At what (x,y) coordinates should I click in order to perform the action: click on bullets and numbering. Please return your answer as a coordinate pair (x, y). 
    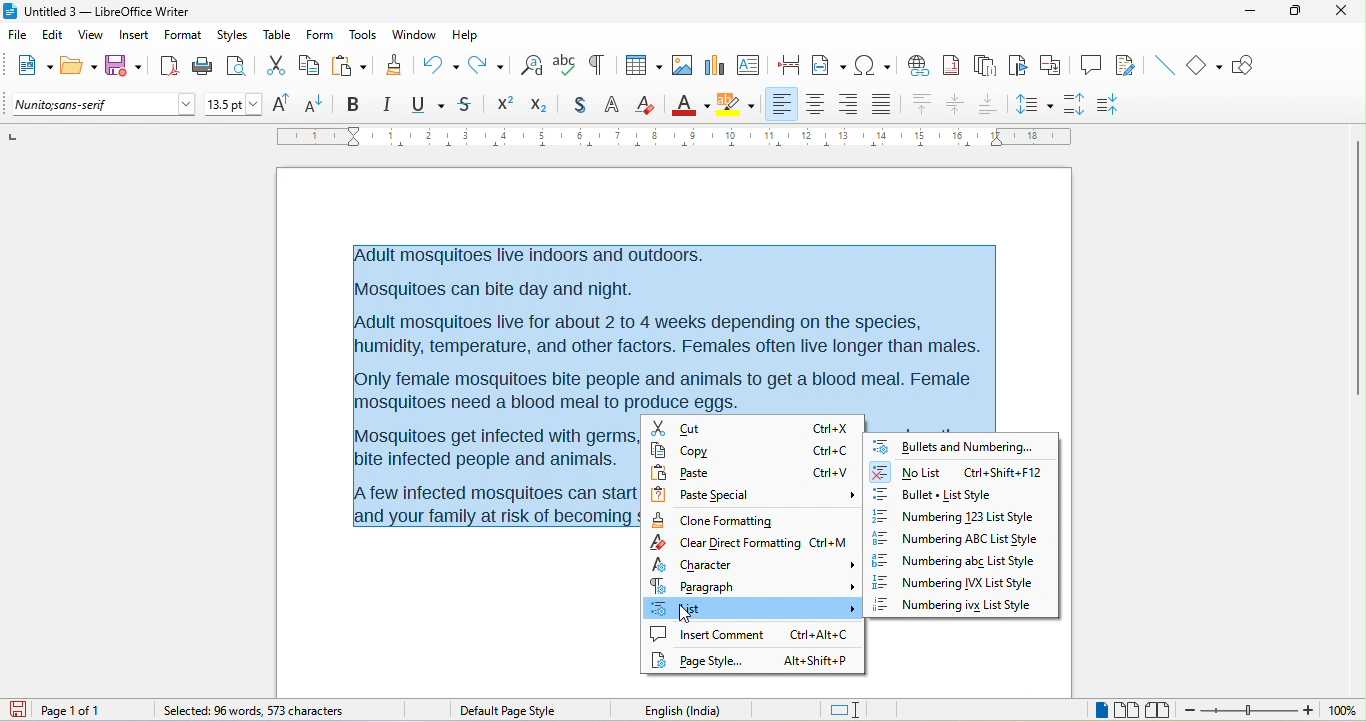
    Looking at the image, I should click on (954, 447).